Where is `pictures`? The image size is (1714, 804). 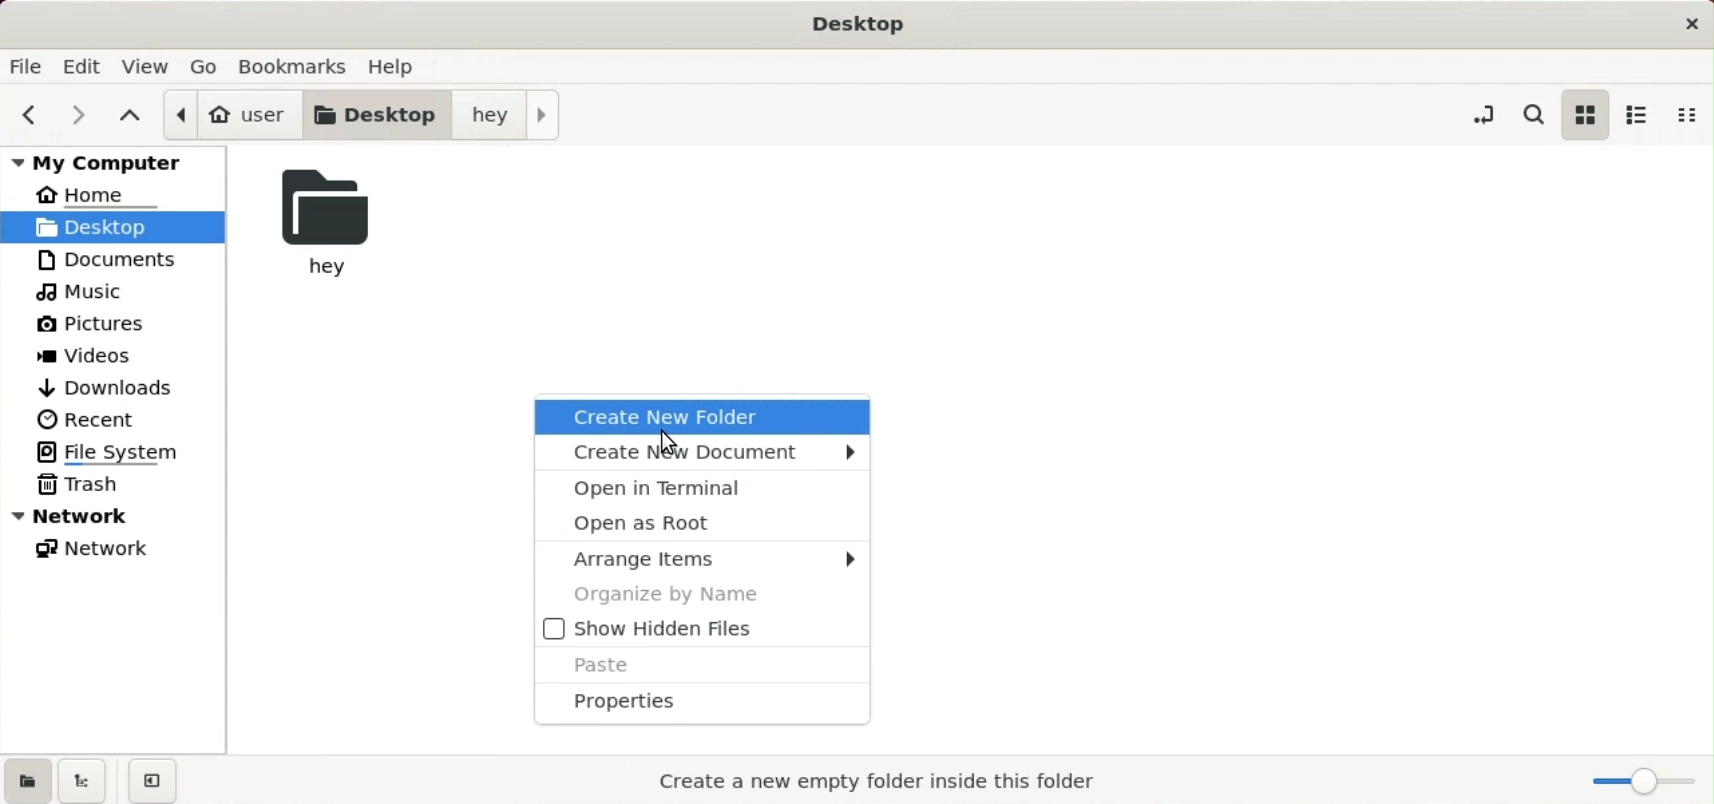 pictures is located at coordinates (90, 323).